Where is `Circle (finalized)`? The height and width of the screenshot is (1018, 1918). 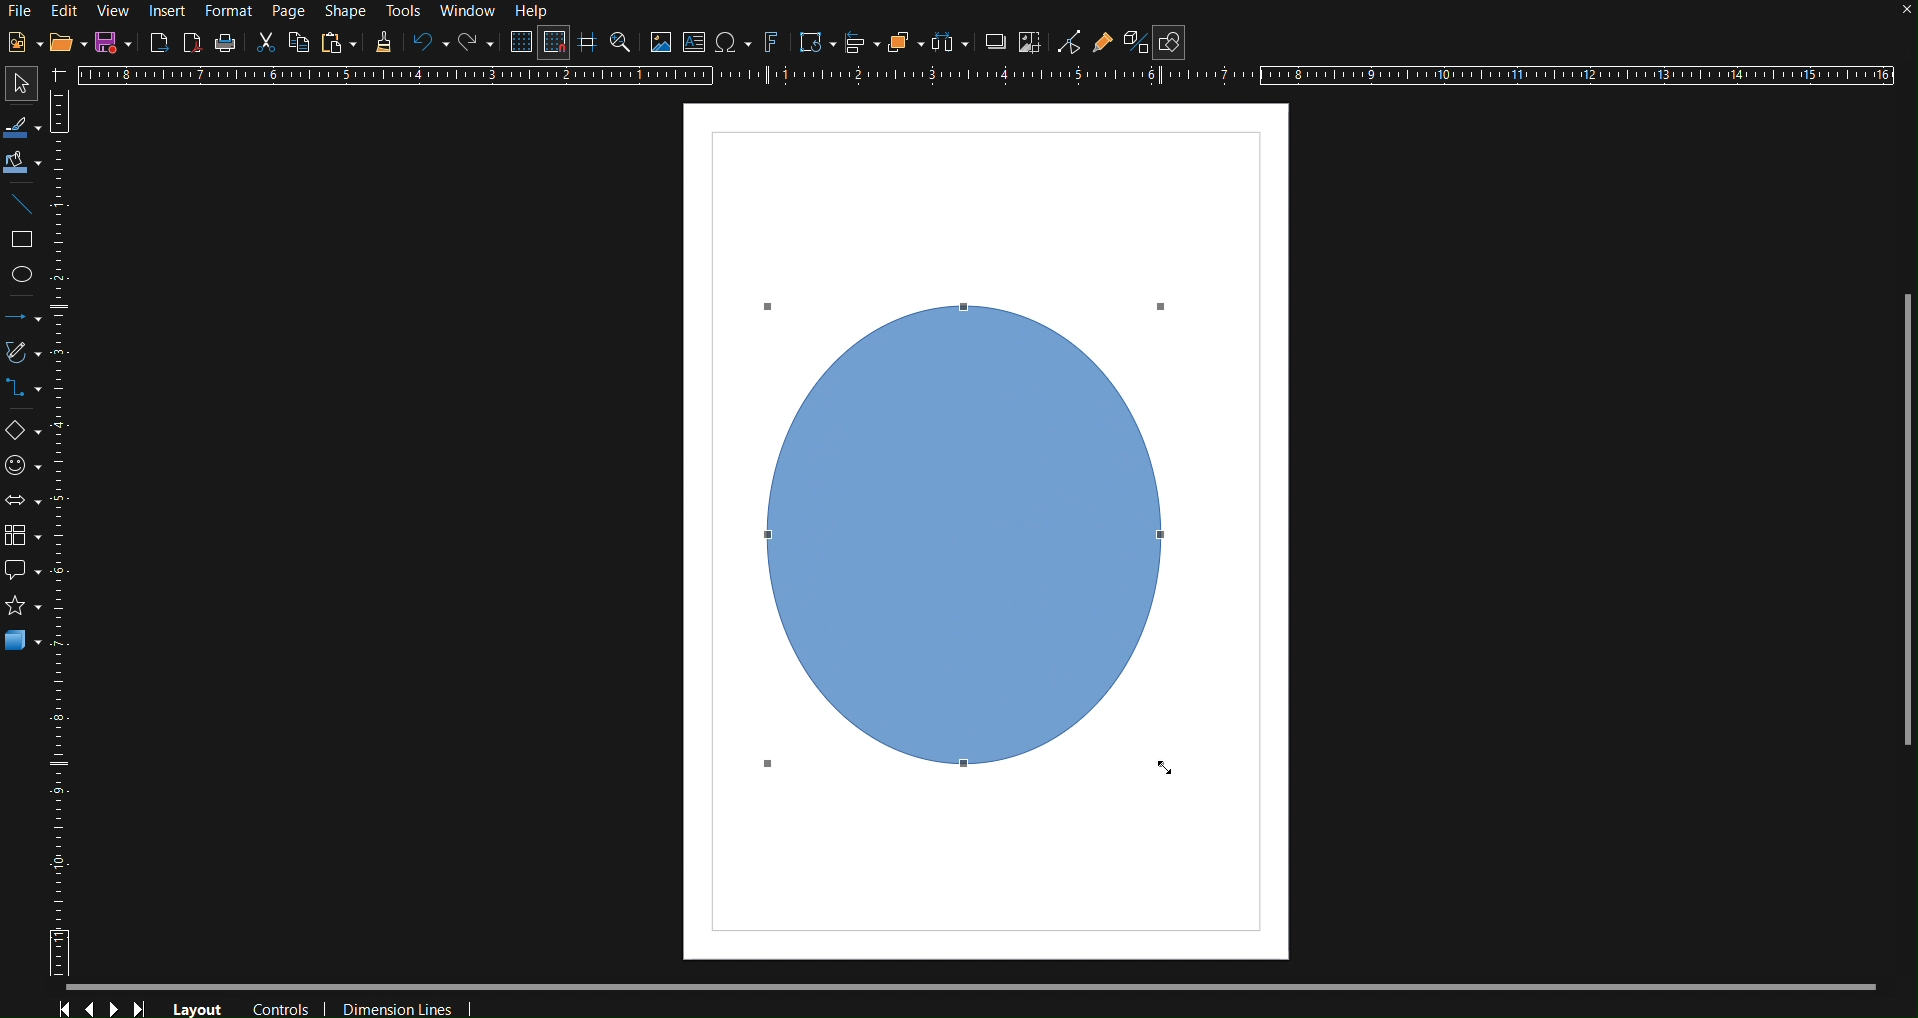
Circle (finalized) is located at coordinates (982, 543).